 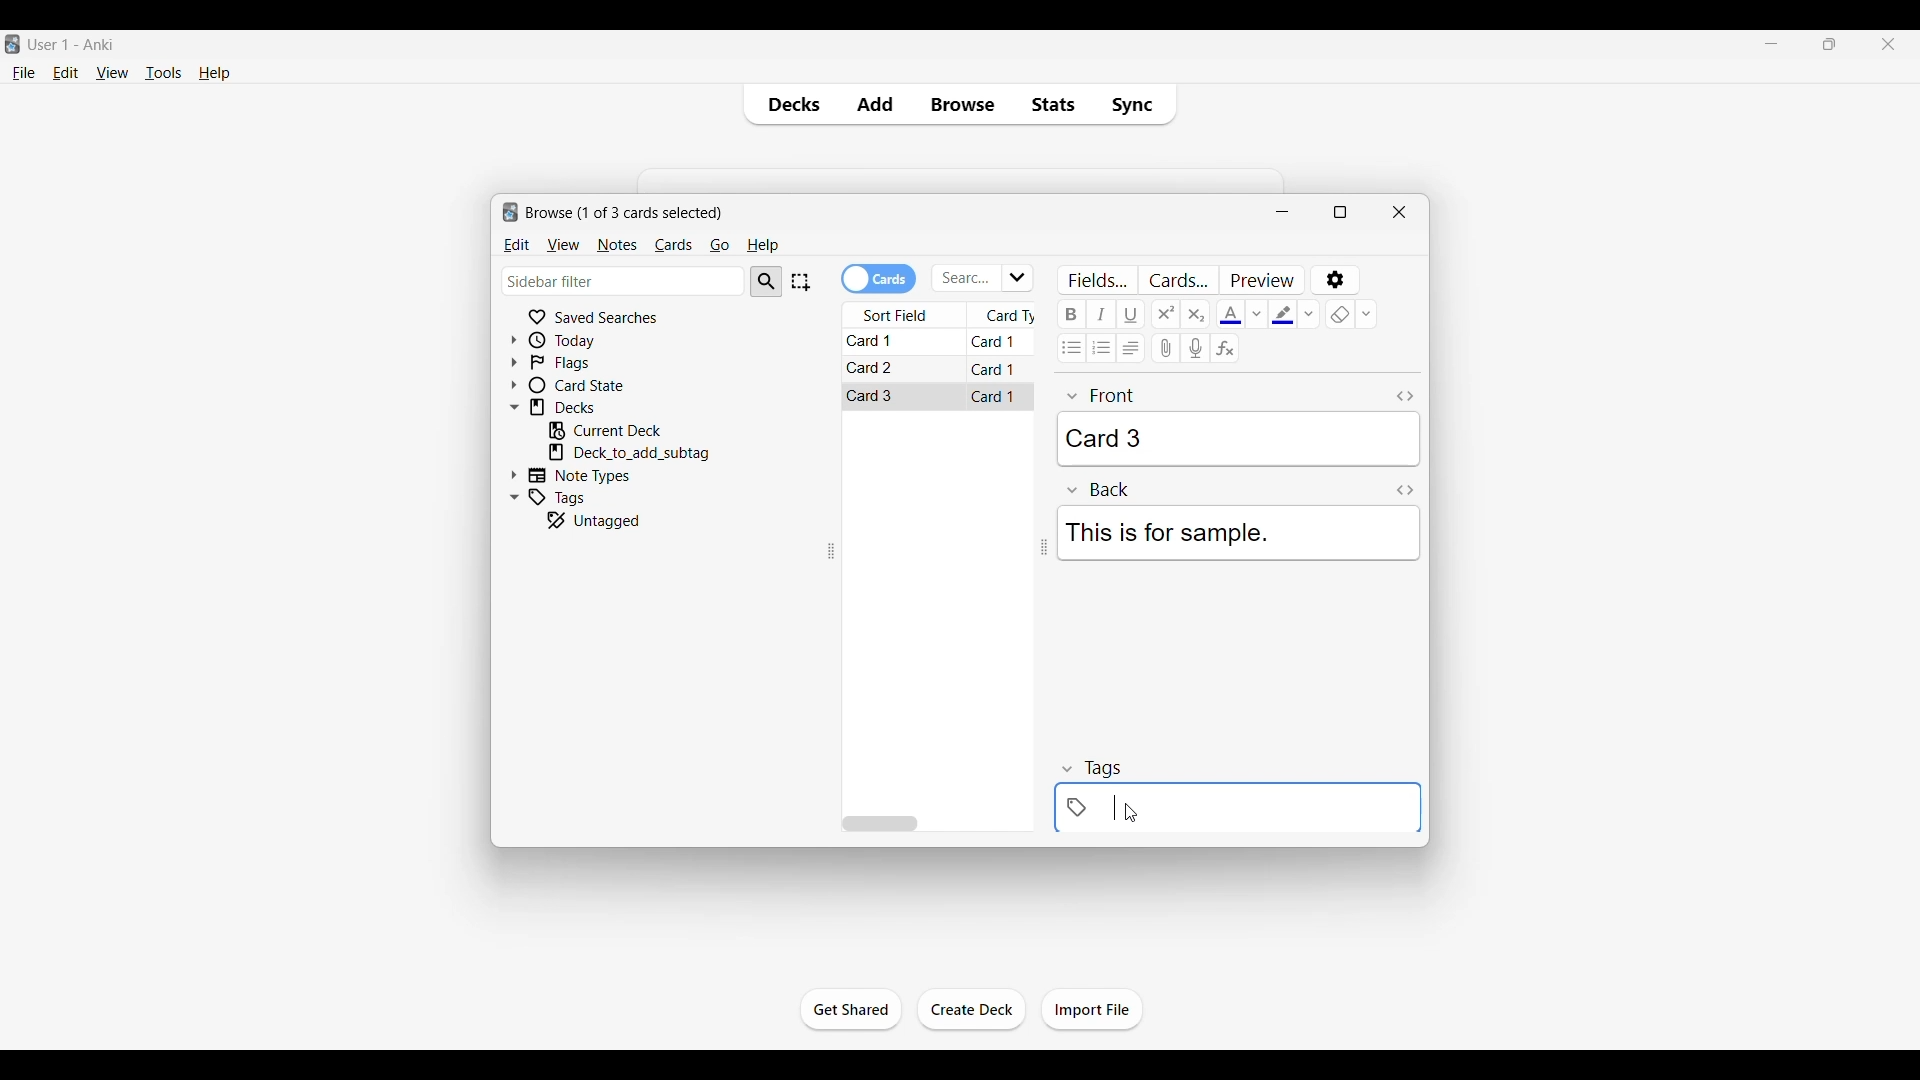 What do you see at coordinates (113, 72) in the screenshot?
I see `View menu` at bounding box center [113, 72].